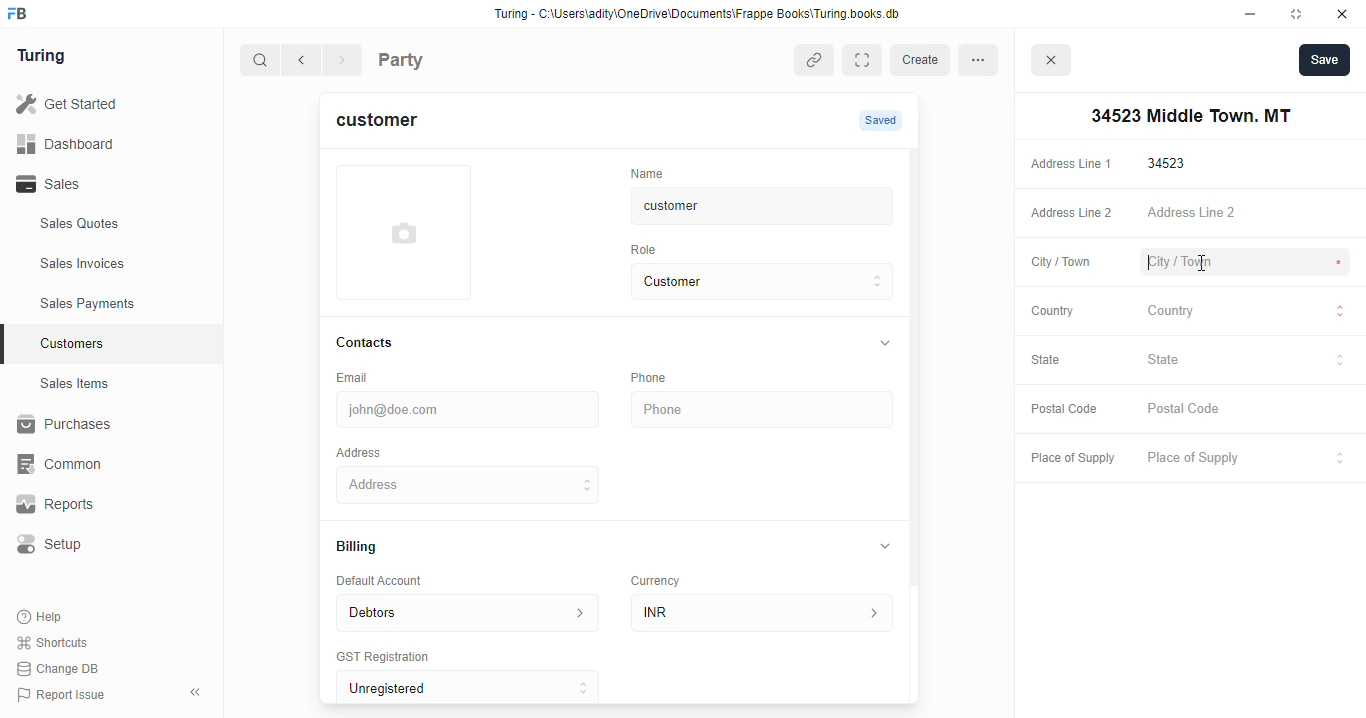 Image resolution: width=1366 pixels, height=718 pixels. I want to click on collapse, so click(886, 545).